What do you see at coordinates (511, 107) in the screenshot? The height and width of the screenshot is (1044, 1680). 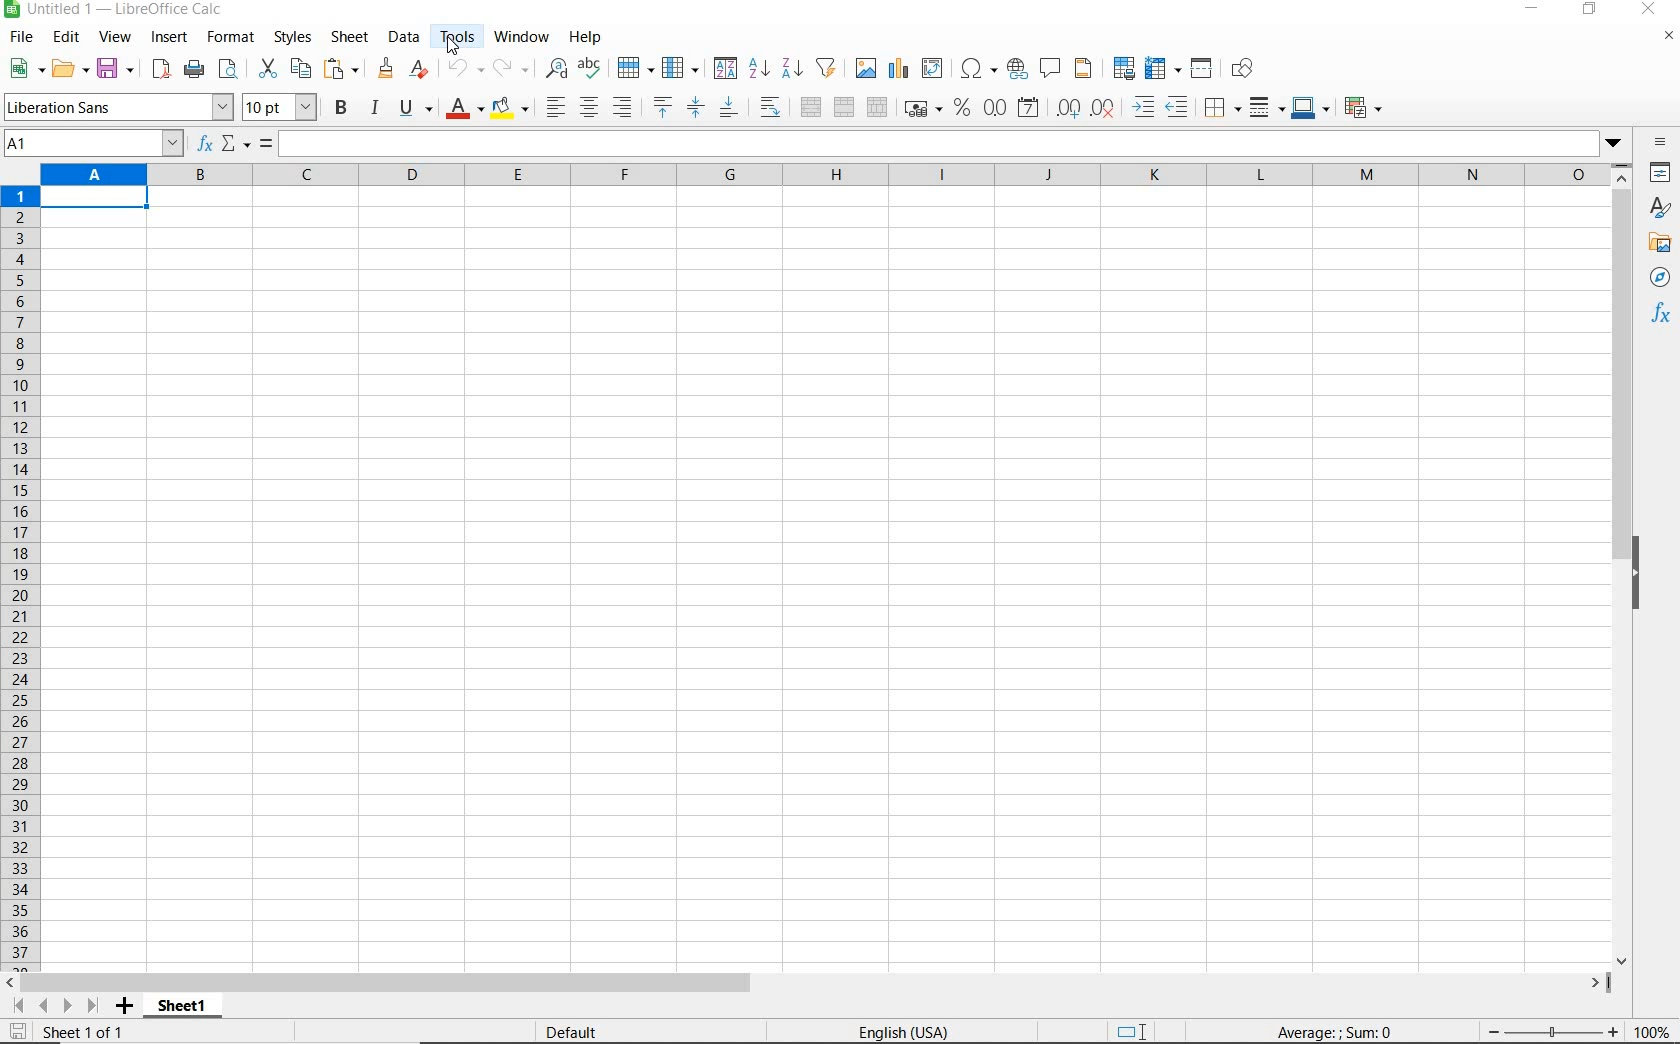 I see `background color` at bounding box center [511, 107].